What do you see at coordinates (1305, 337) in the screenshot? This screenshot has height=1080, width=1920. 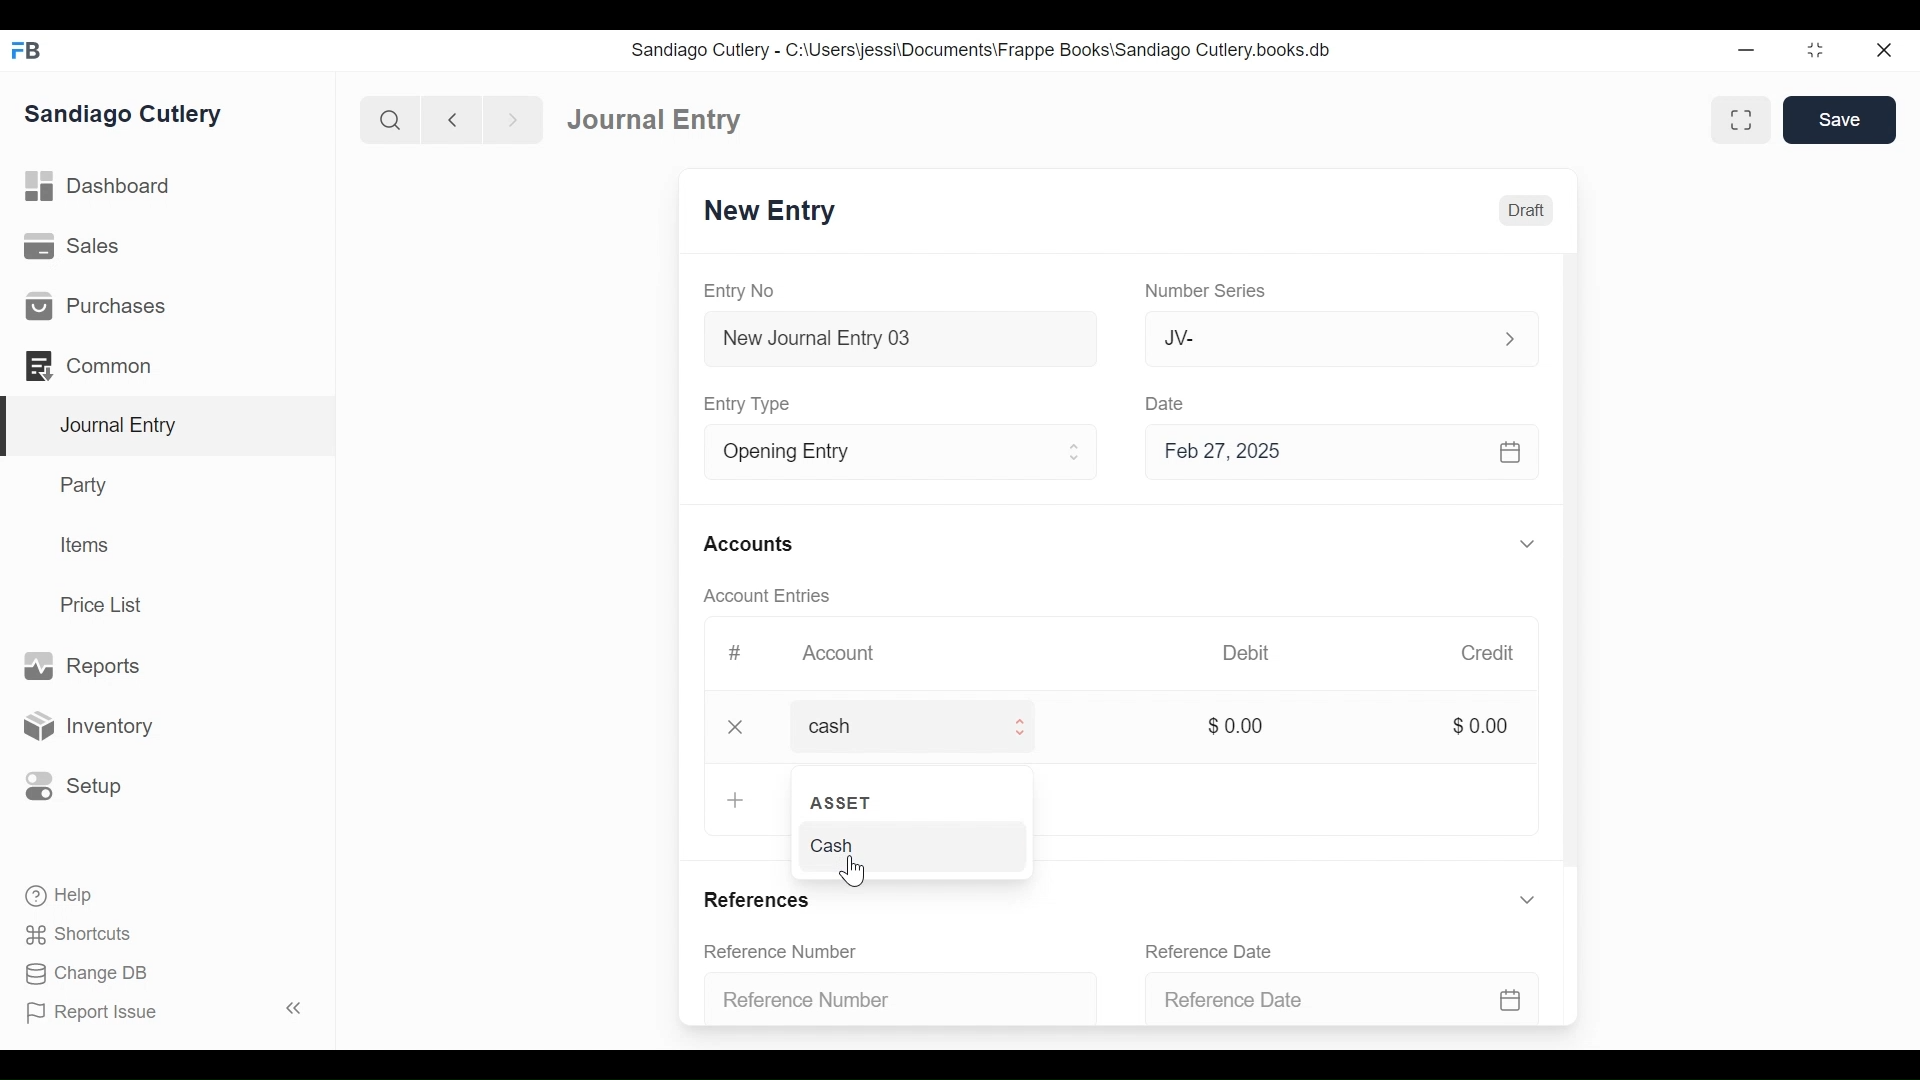 I see `JV-` at bounding box center [1305, 337].